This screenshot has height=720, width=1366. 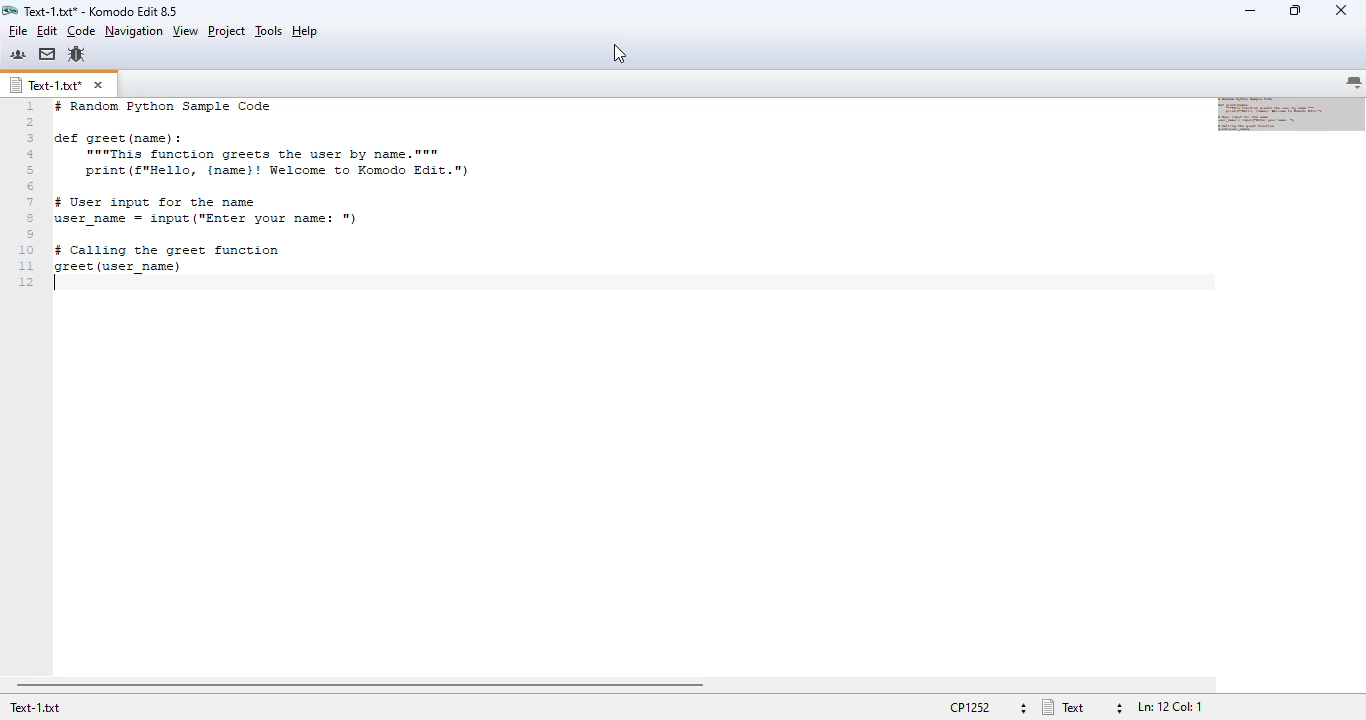 I want to click on komodo community, so click(x=18, y=54).